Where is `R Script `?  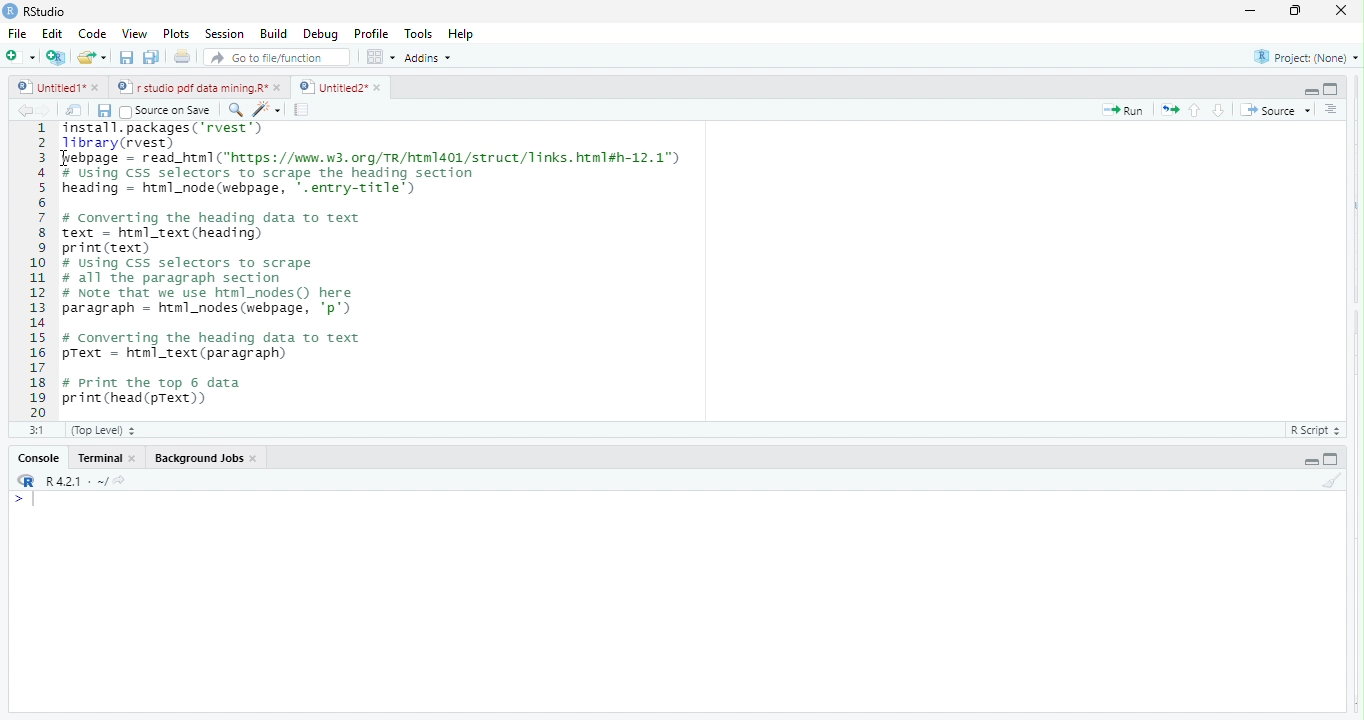 R Script  is located at coordinates (1312, 431).